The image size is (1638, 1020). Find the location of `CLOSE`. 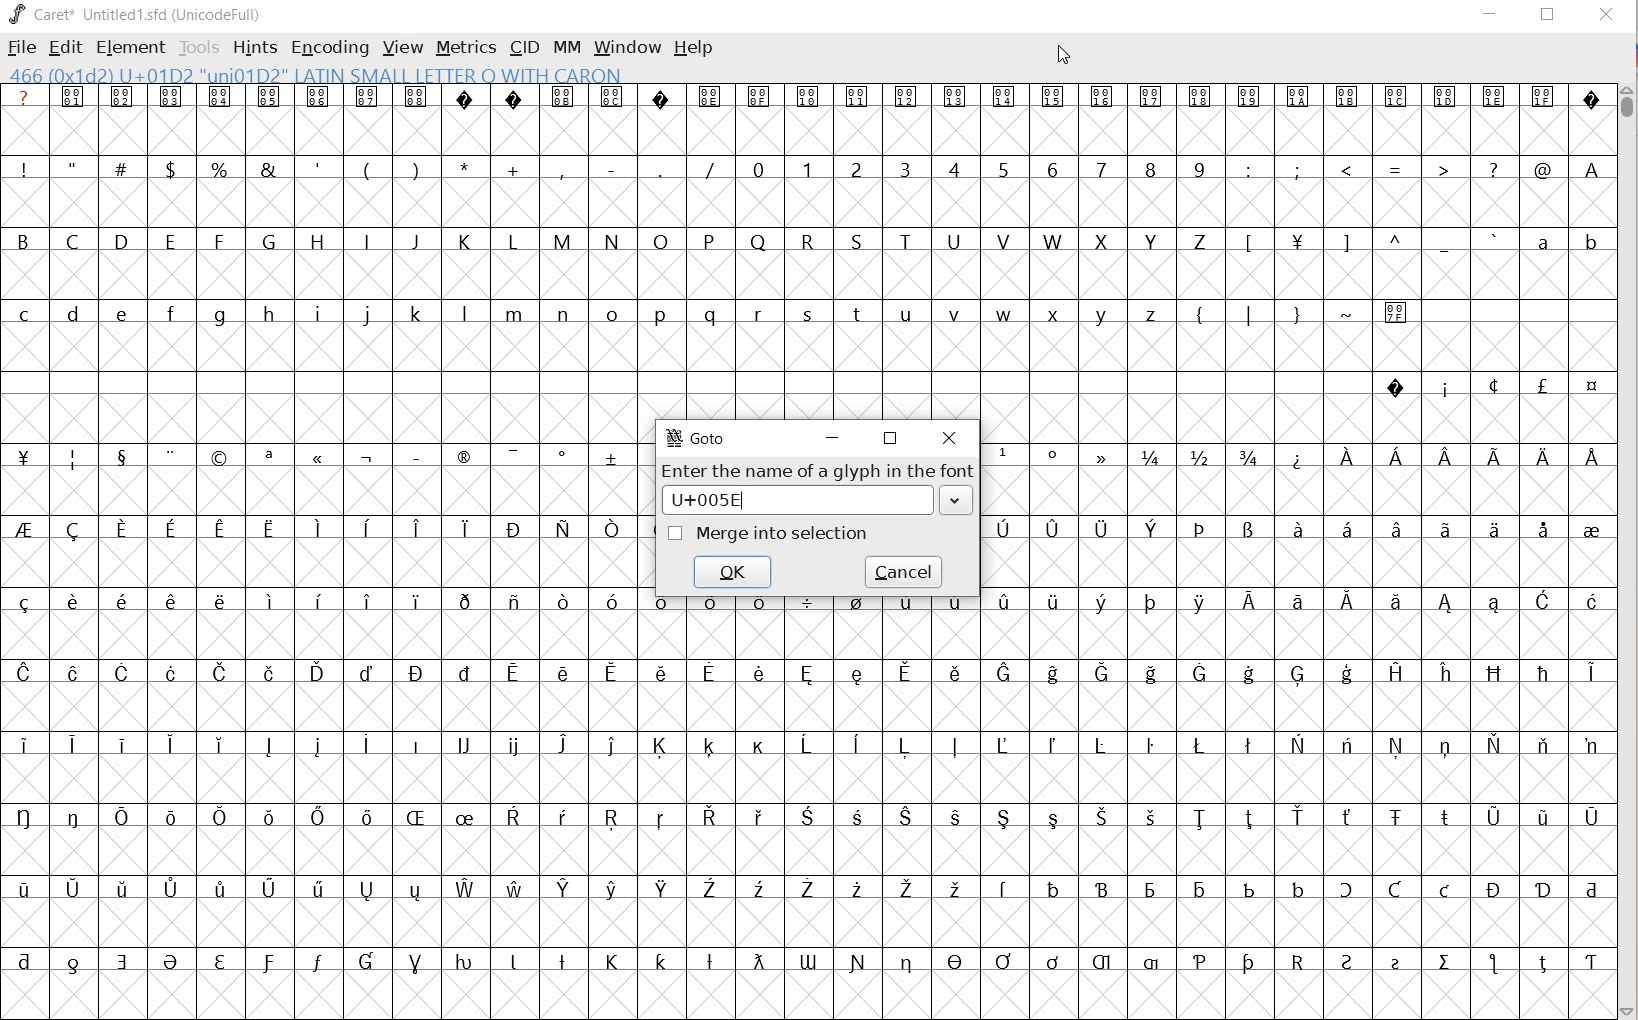

CLOSE is located at coordinates (949, 439).